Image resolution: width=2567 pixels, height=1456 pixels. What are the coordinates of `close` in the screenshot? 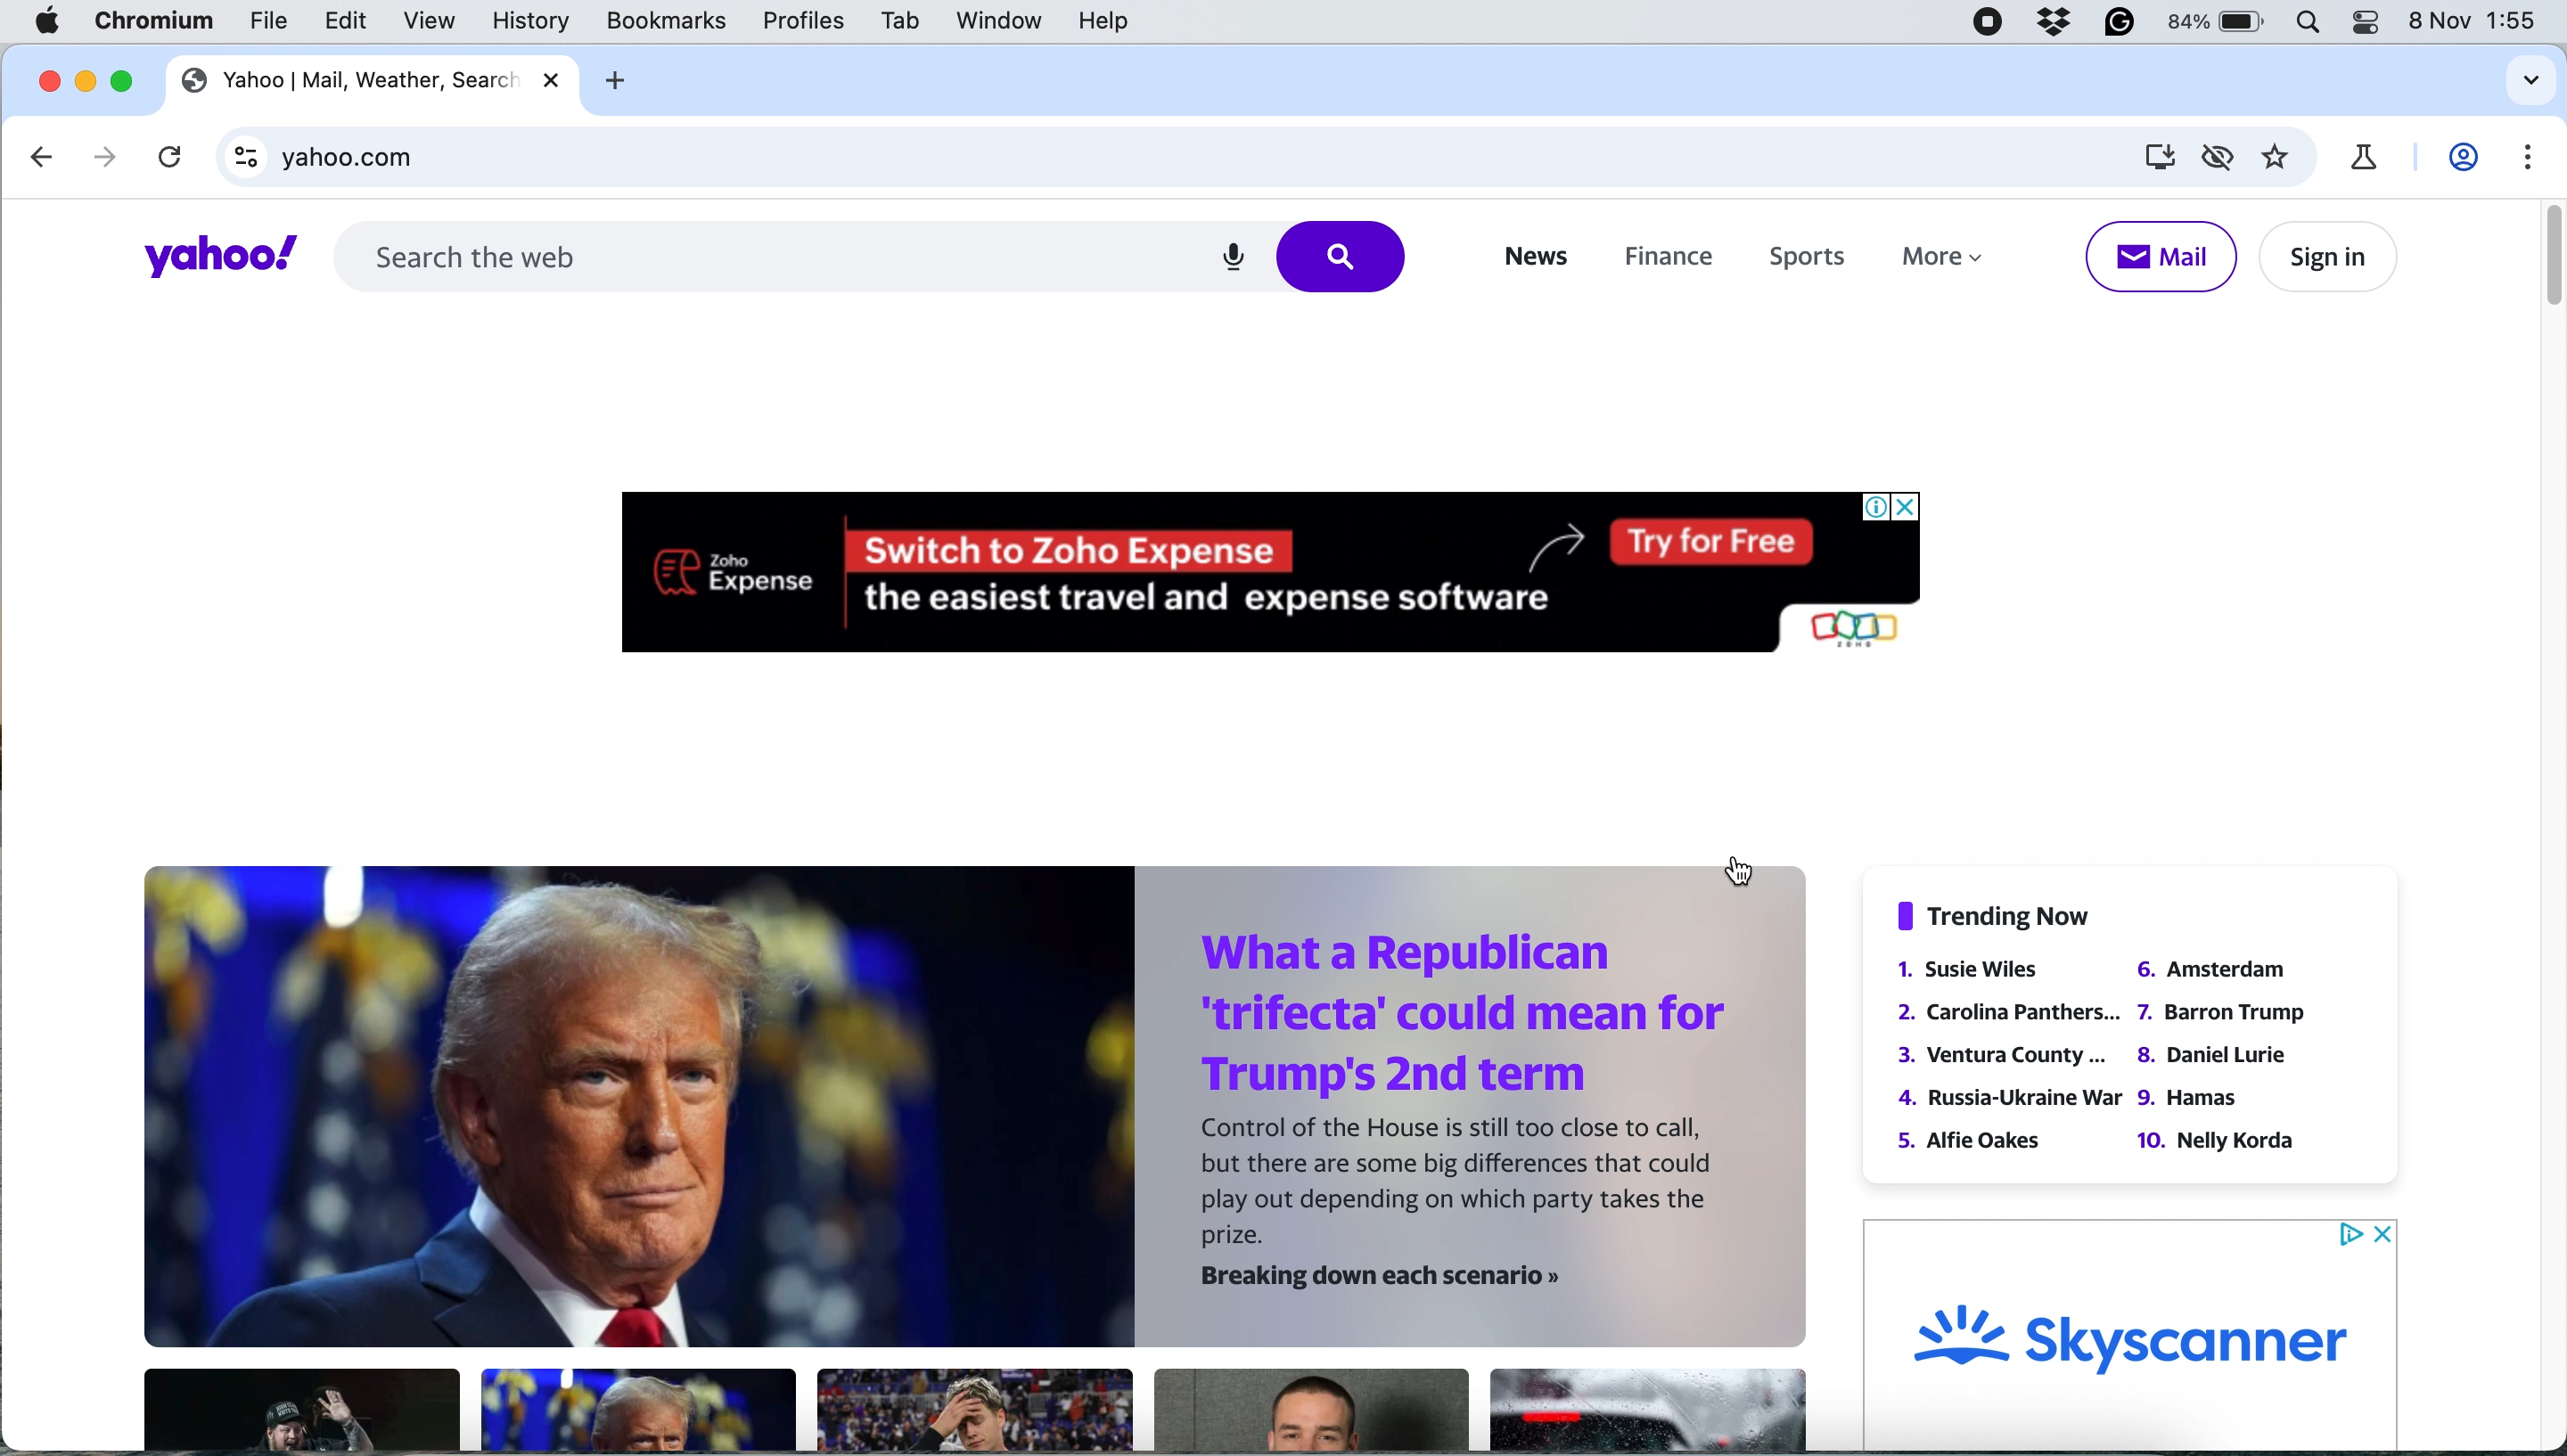 It's located at (46, 79).